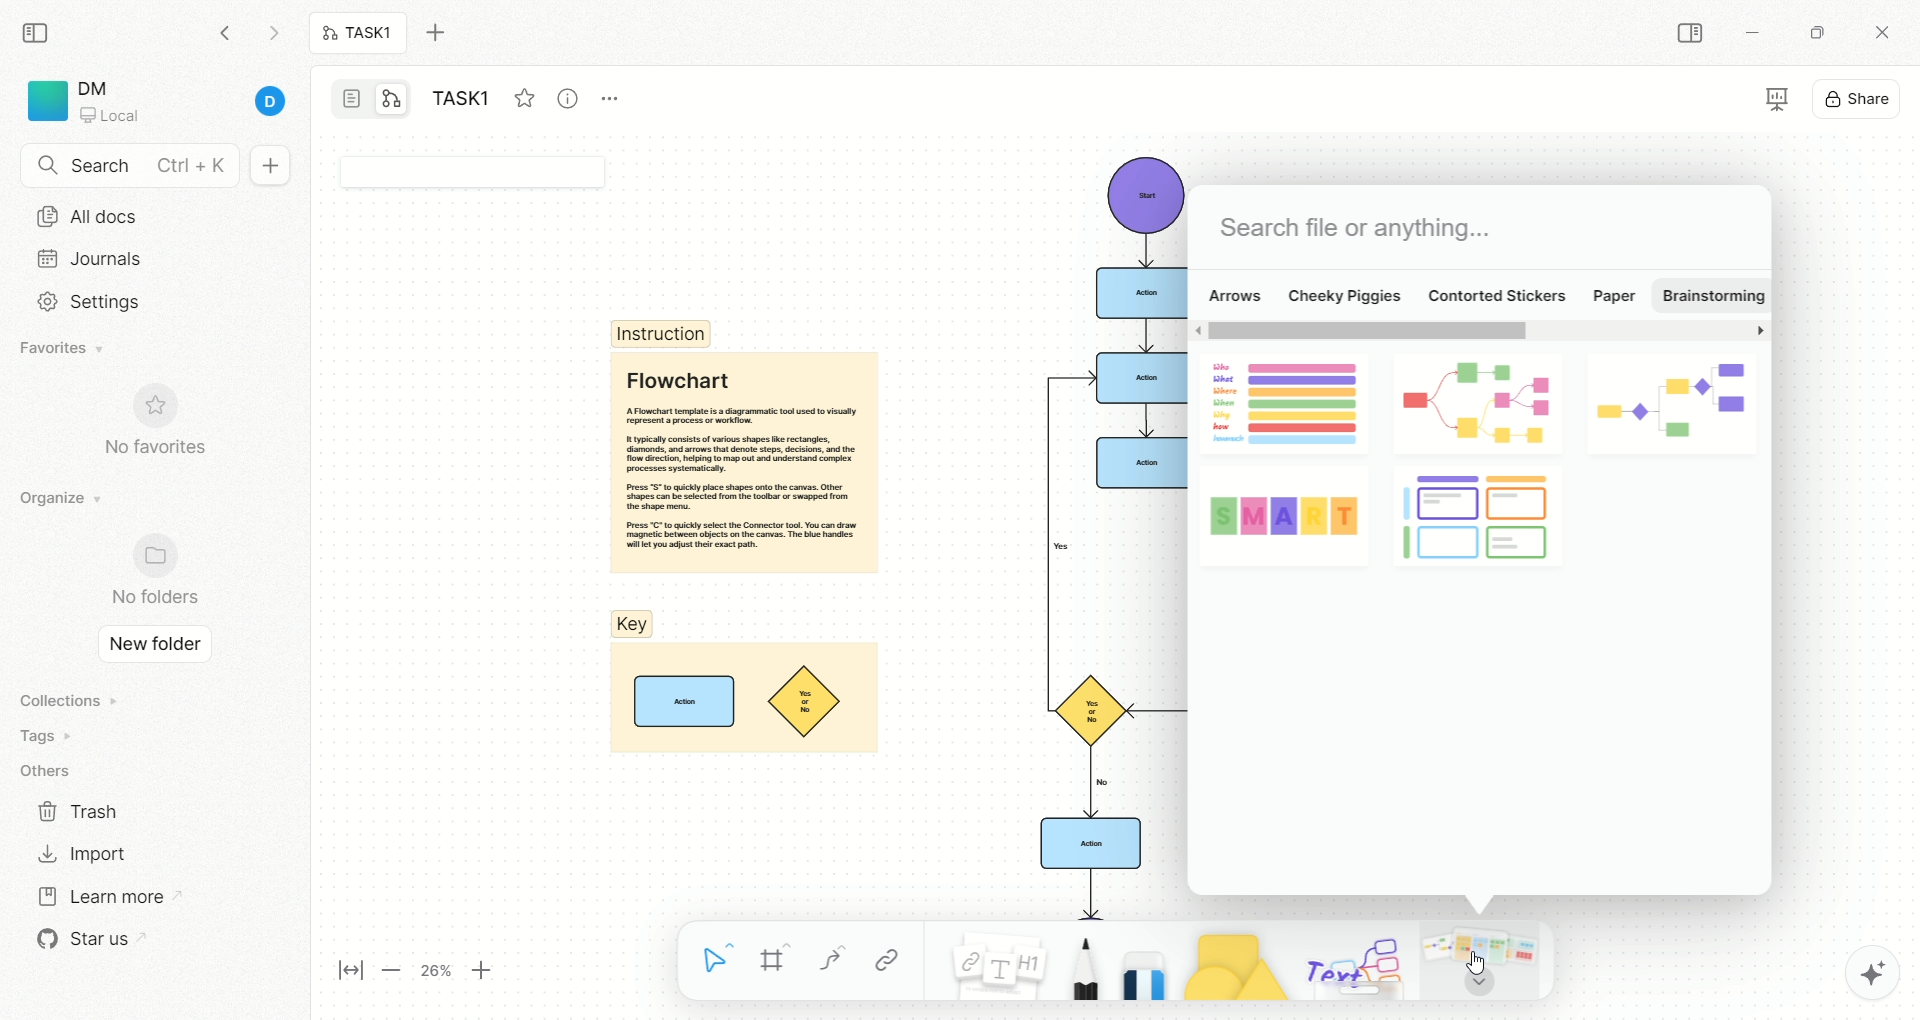  What do you see at coordinates (1483, 960) in the screenshot?
I see `Templates` at bounding box center [1483, 960].